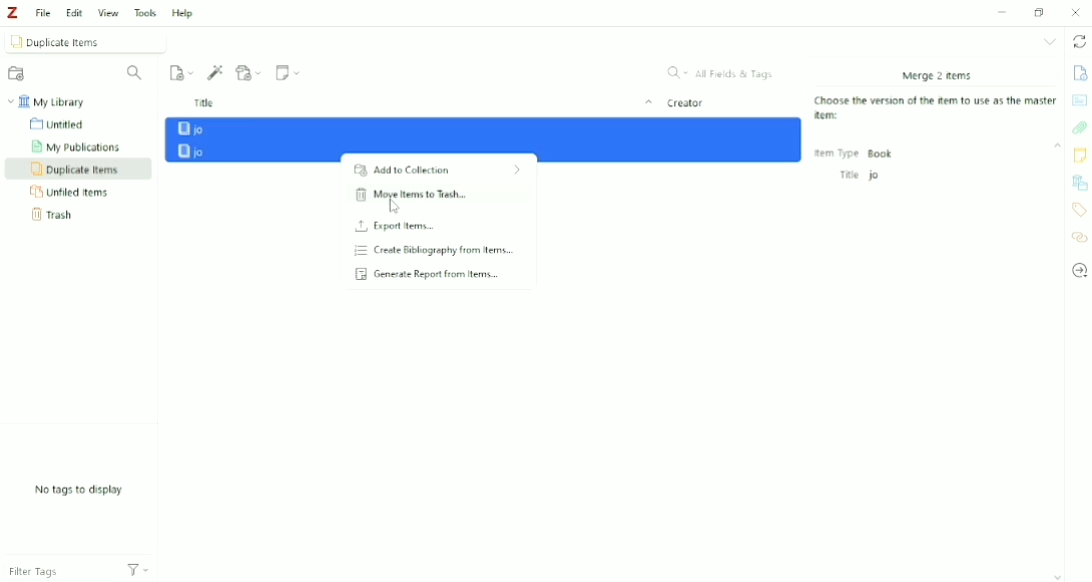 Image resolution: width=1092 pixels, height=582 pixels. What do you see at coordinates (1078, 238) in the screenshot?
I see `Related` at bounding box center [1078, 238].